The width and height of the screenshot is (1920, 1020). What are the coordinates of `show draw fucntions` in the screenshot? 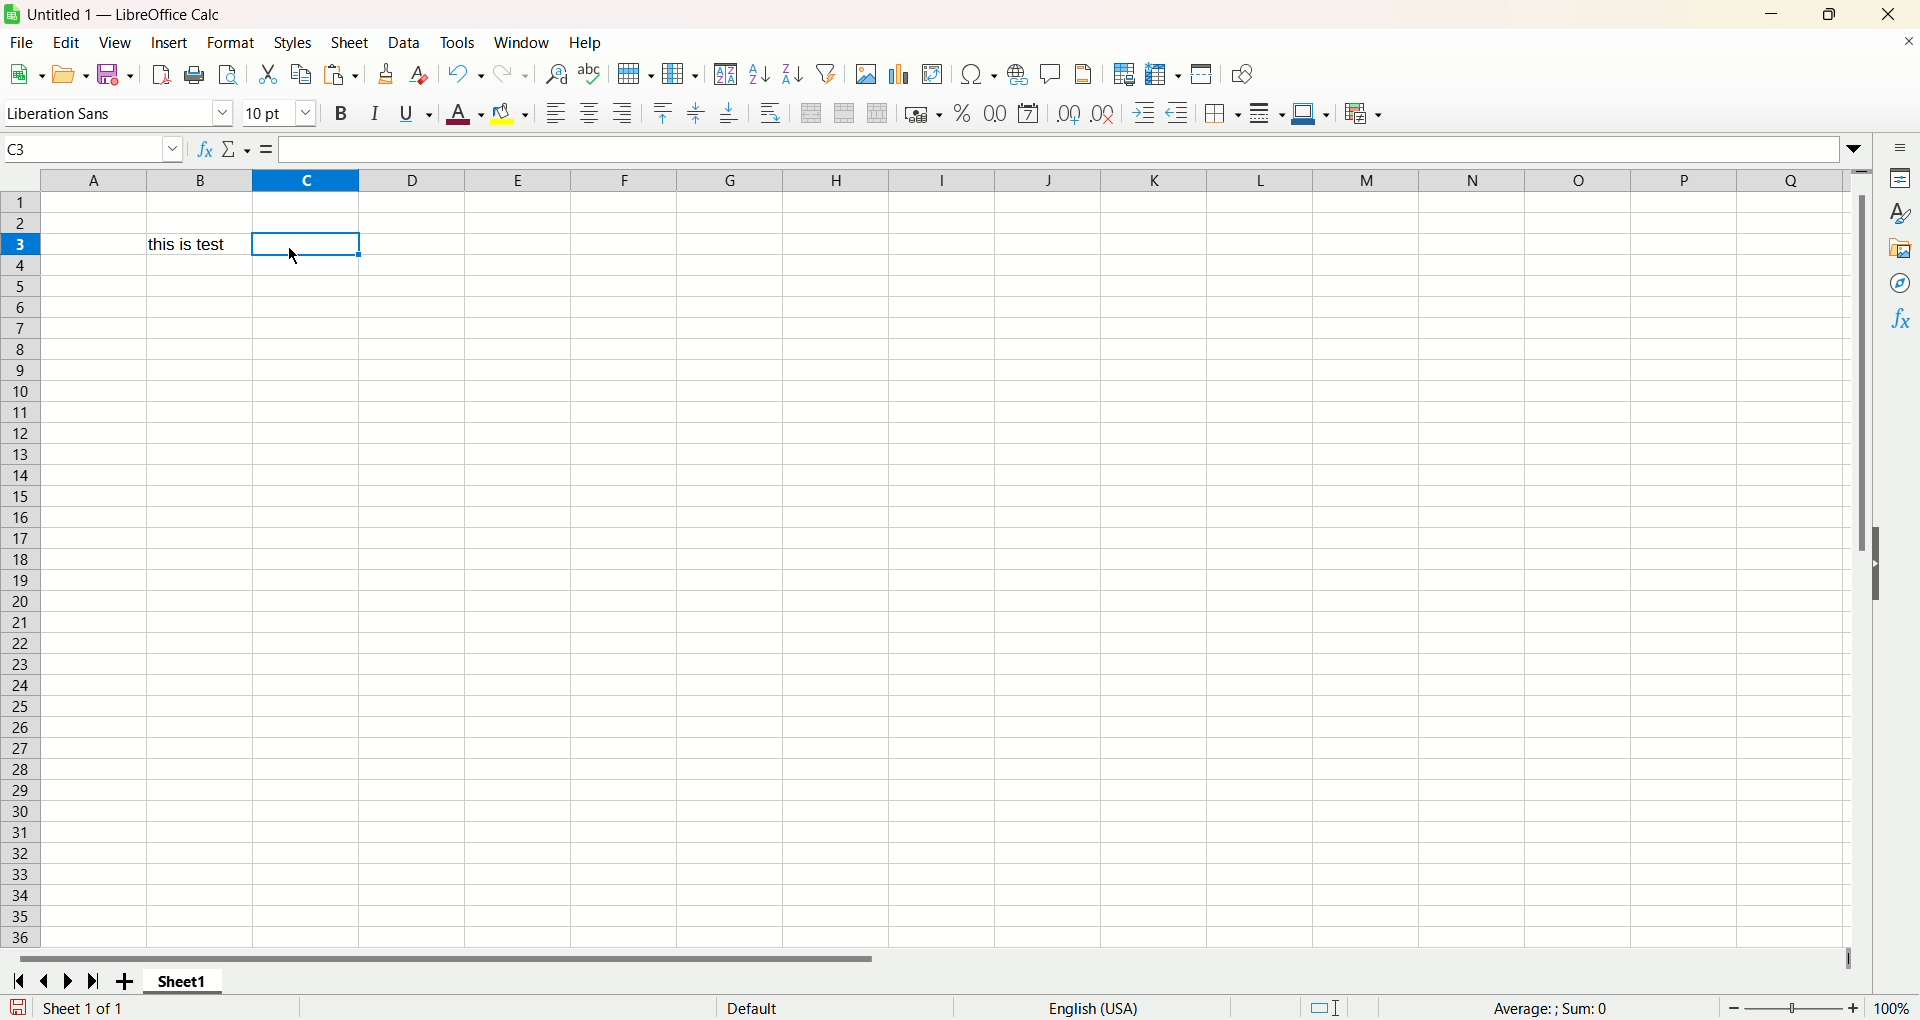 It's located at (1242, 74).